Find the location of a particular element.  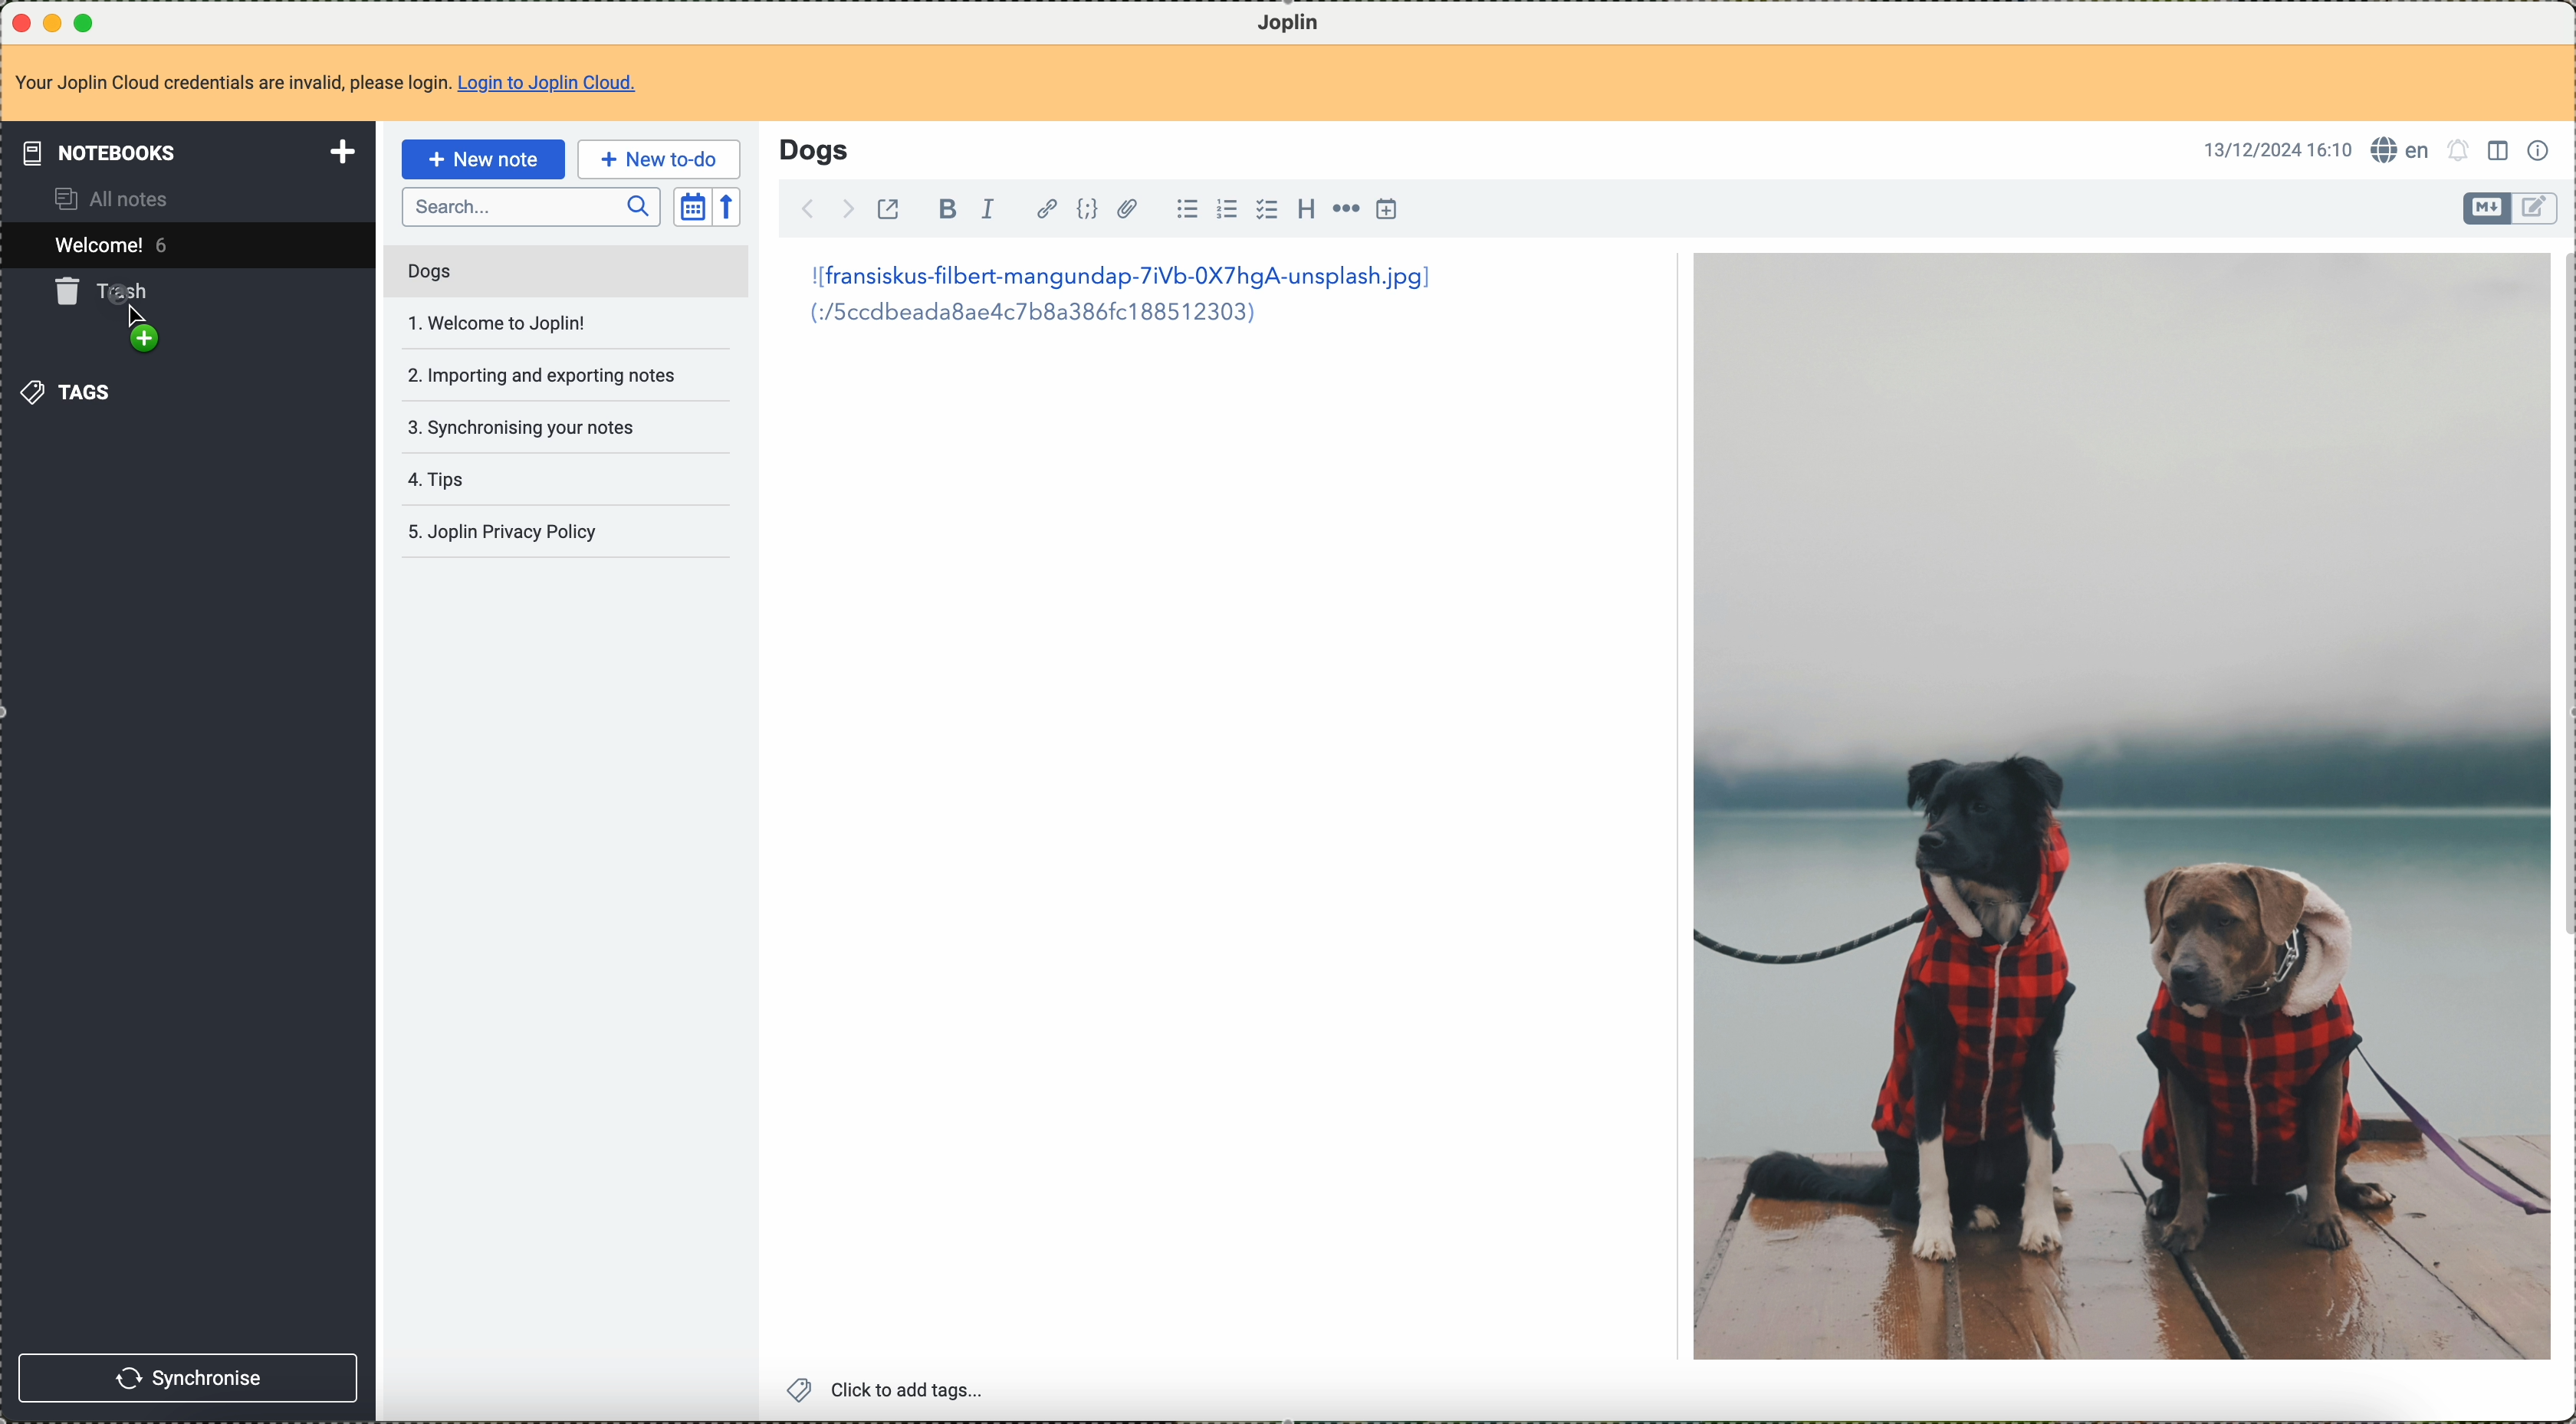

notebooks is located at coordinates (187, 149).